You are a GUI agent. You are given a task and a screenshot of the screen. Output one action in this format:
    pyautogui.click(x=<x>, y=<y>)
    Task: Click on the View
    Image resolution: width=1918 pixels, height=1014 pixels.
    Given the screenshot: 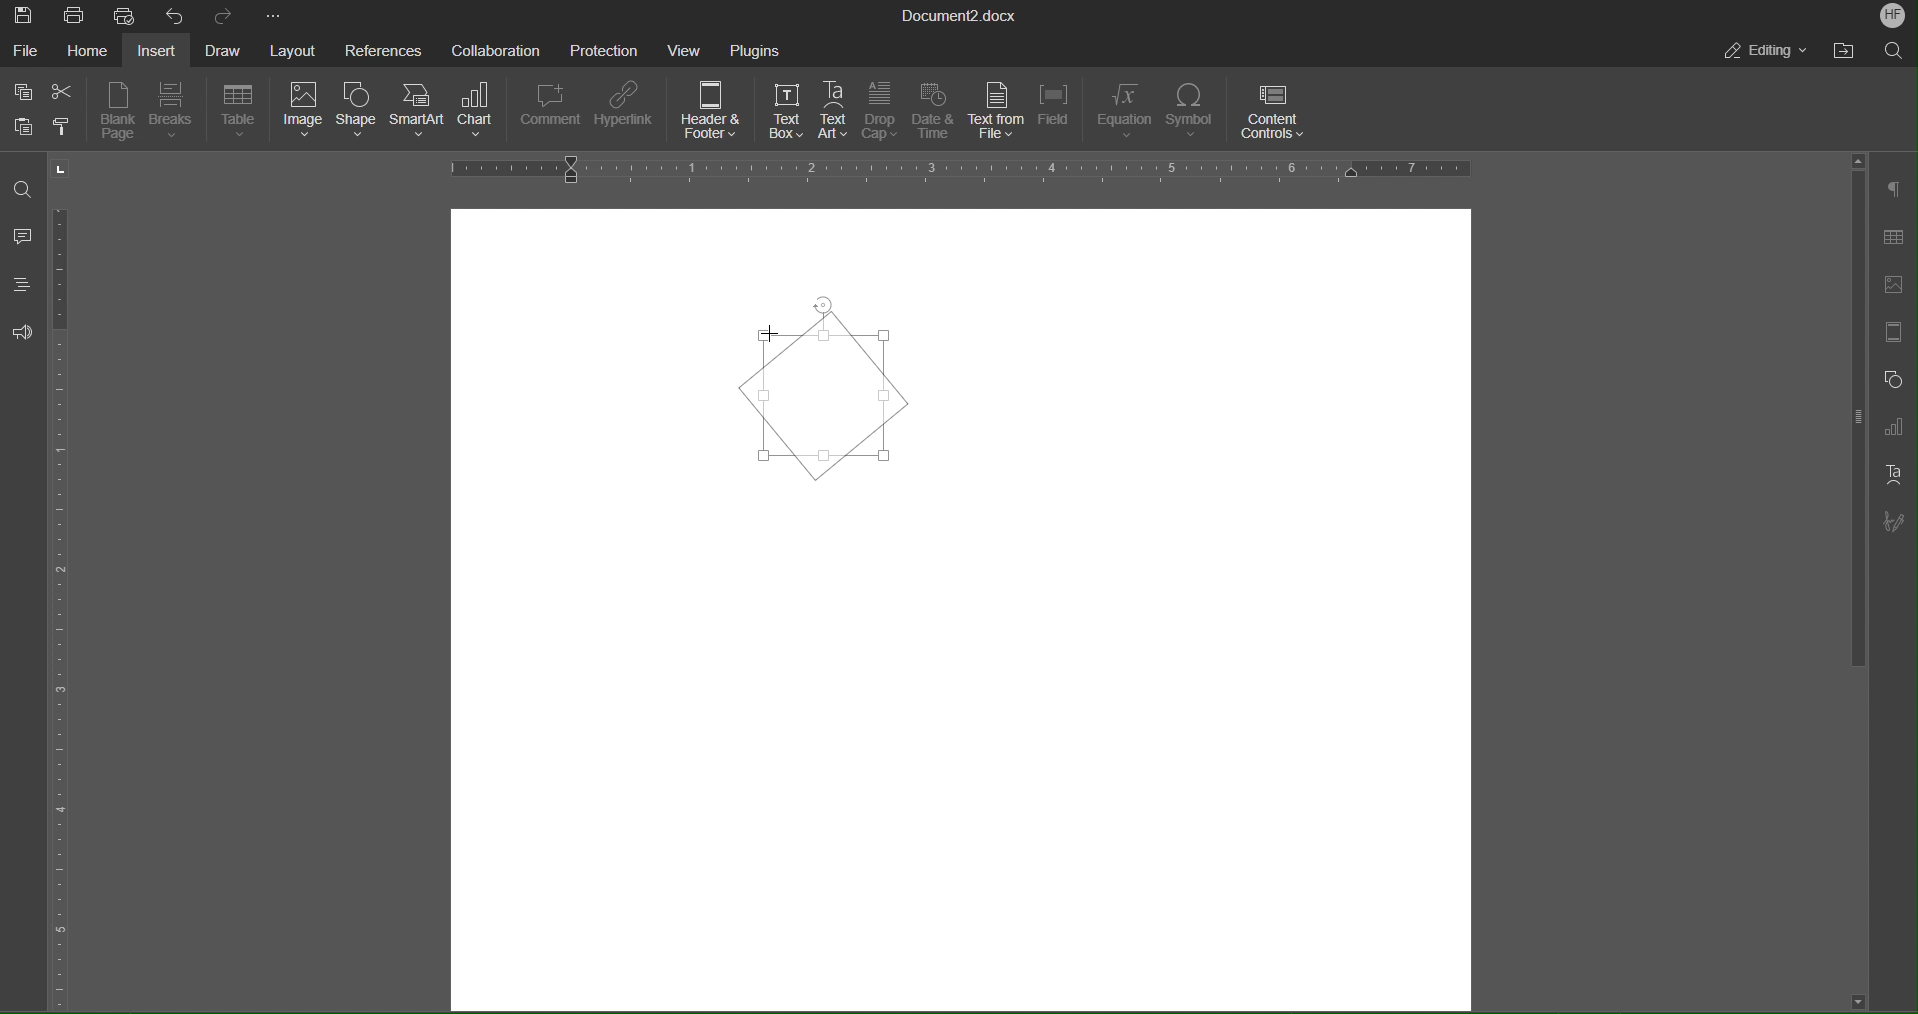 What is the action you would take?
    pyautogui.click(x=688, y=48)
    